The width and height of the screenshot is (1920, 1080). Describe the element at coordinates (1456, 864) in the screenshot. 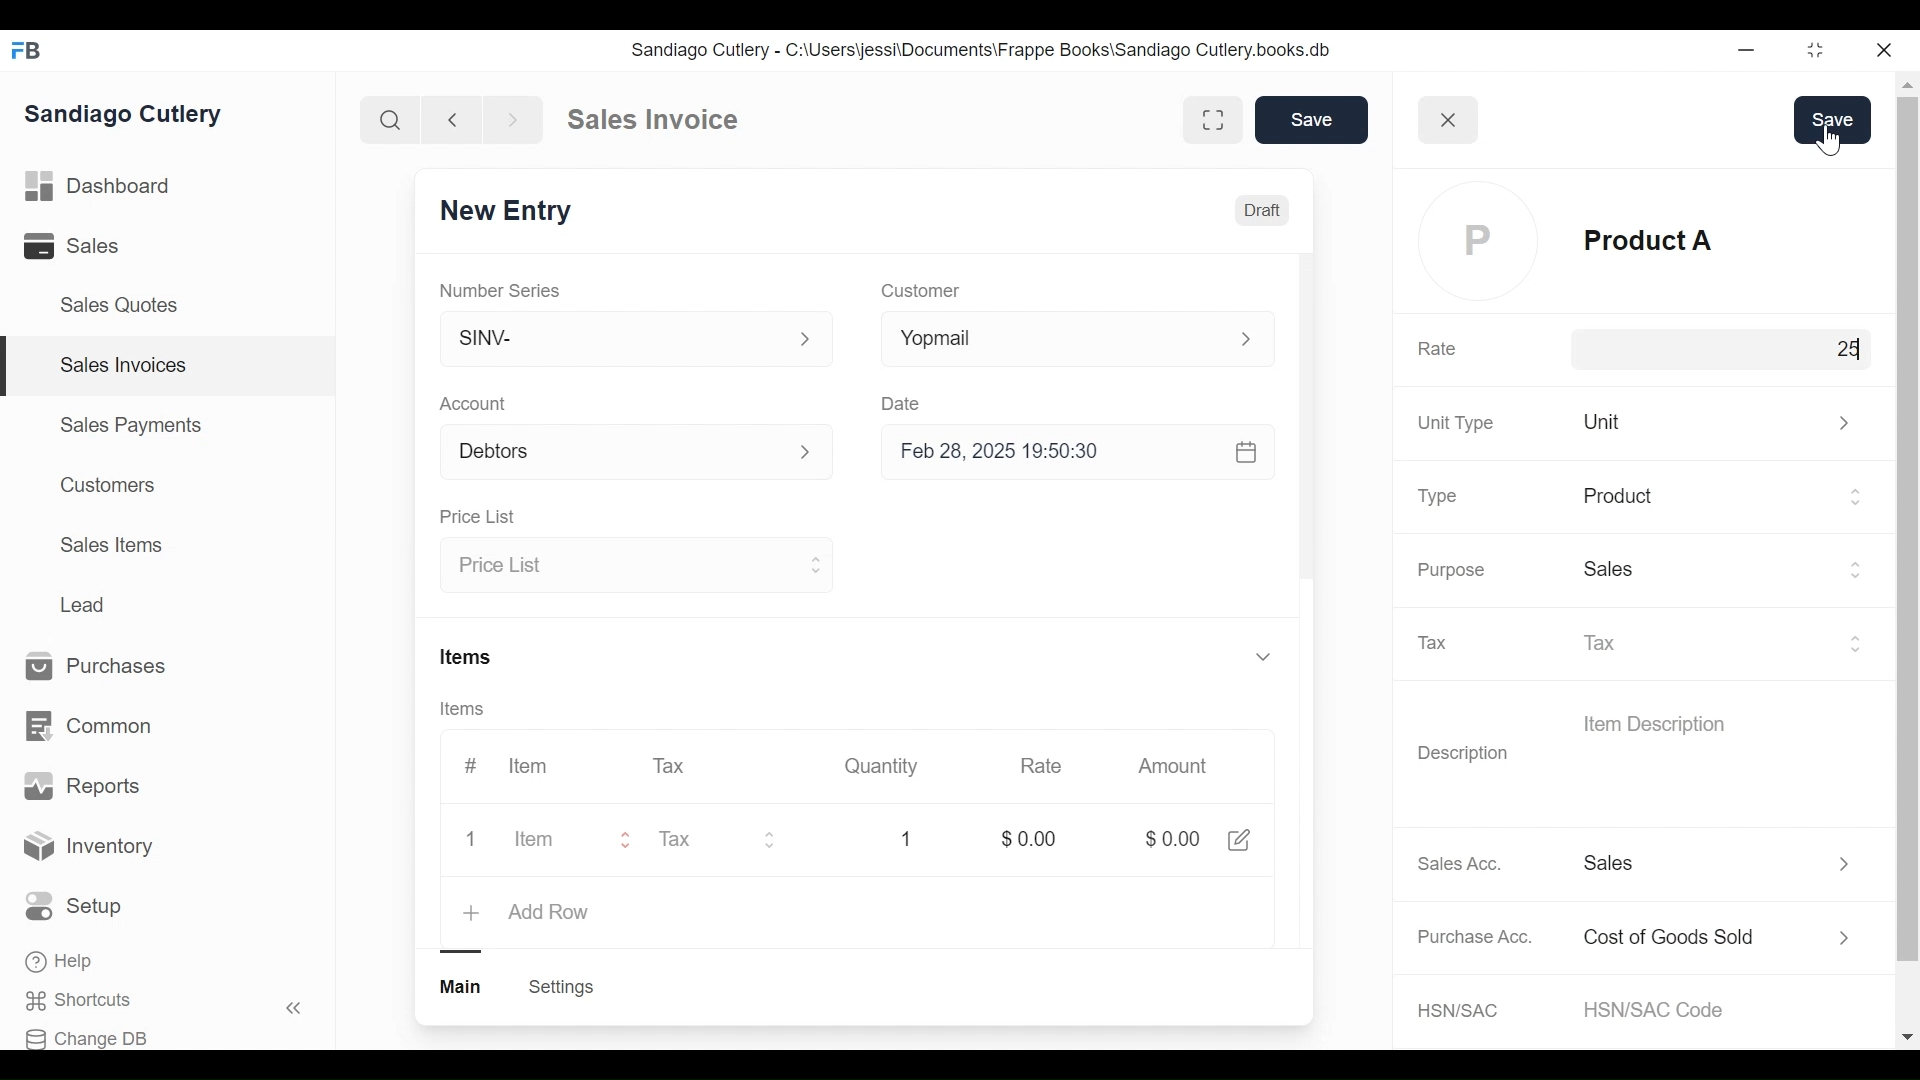

I see `Sales Acc.` at that location.